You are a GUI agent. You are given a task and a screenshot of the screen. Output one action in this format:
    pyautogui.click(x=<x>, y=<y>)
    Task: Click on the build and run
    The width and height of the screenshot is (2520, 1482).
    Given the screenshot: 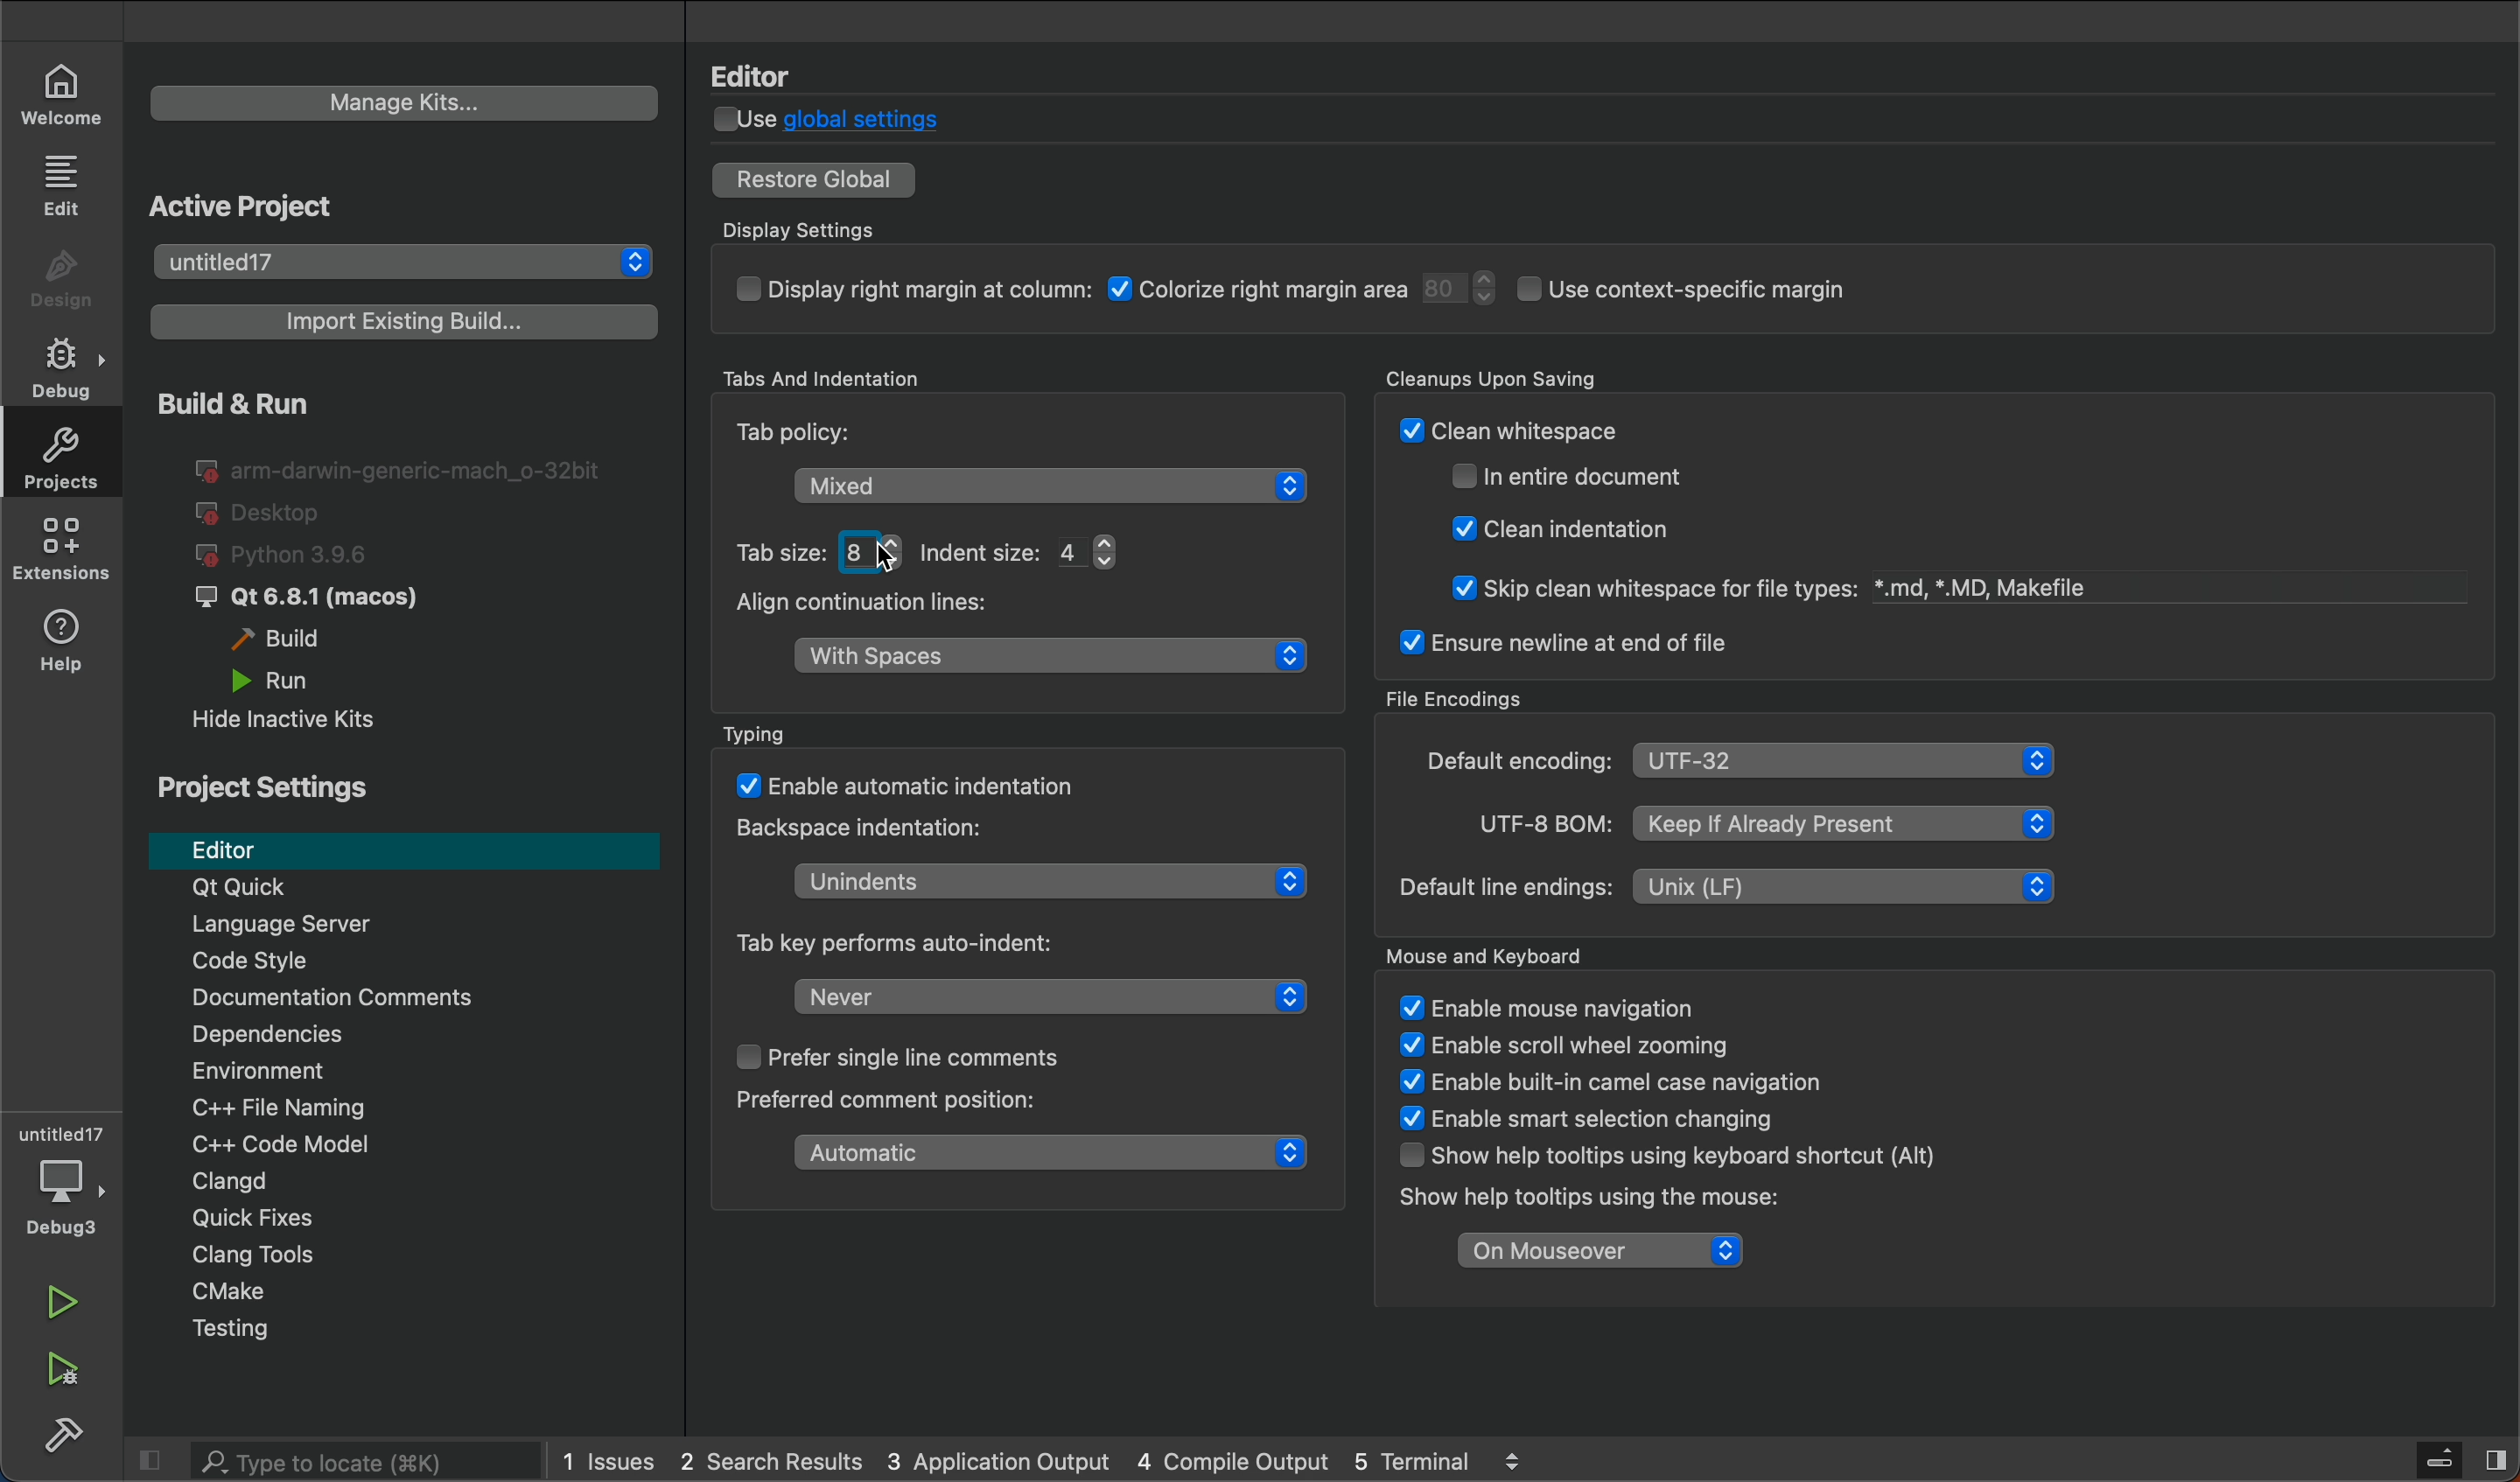 What is the action you would take?
    pyautogui.click(x=227, y=402)
    